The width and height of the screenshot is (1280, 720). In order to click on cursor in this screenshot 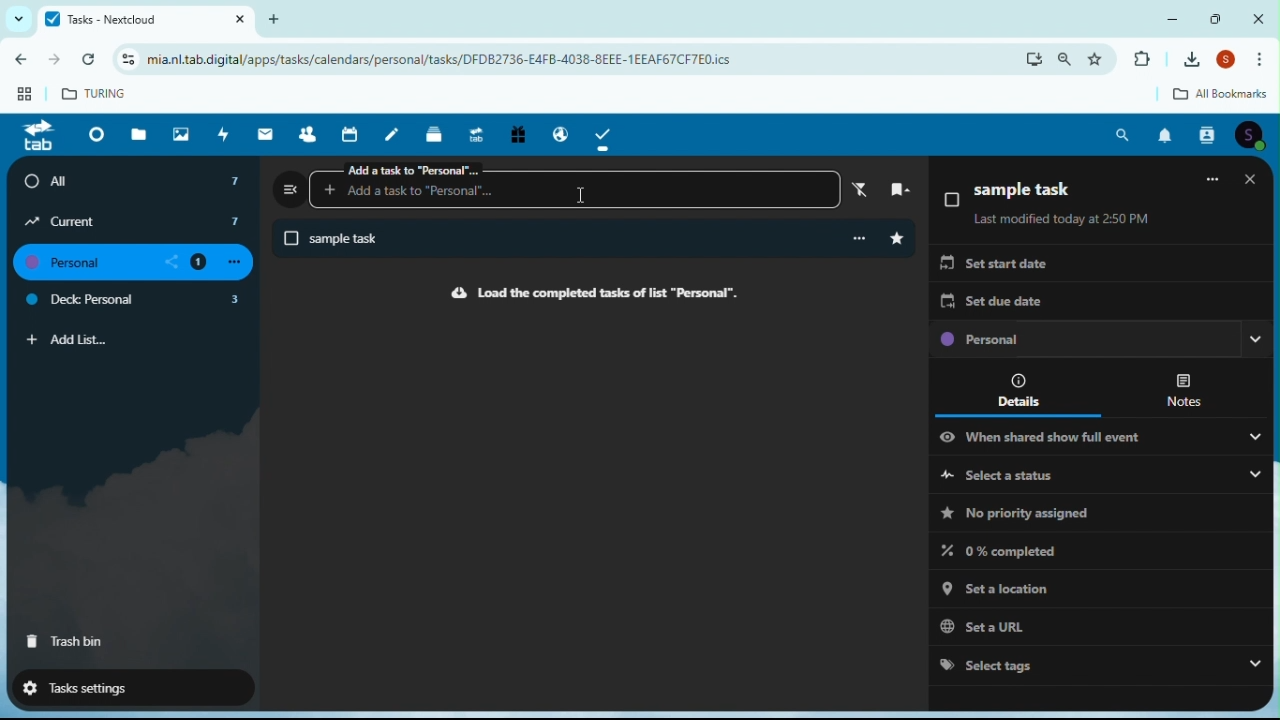, I will do `click(582, 199)`.